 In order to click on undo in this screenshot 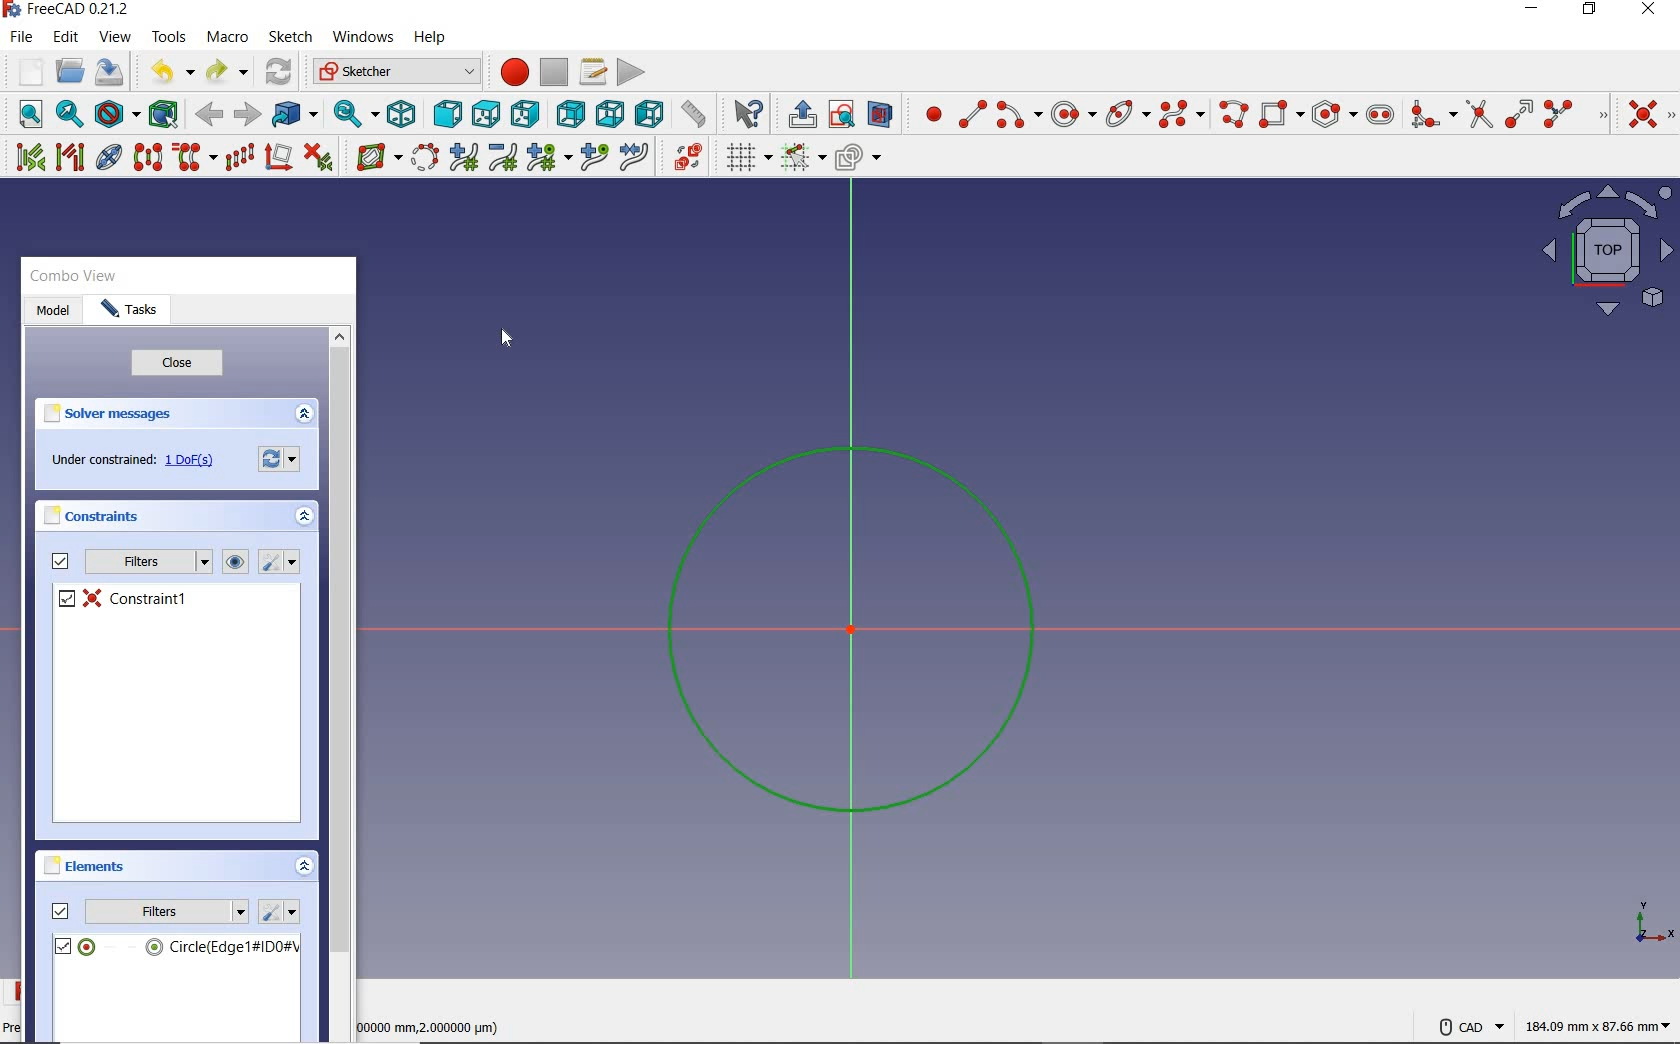, I will do `click(168, 72)`.